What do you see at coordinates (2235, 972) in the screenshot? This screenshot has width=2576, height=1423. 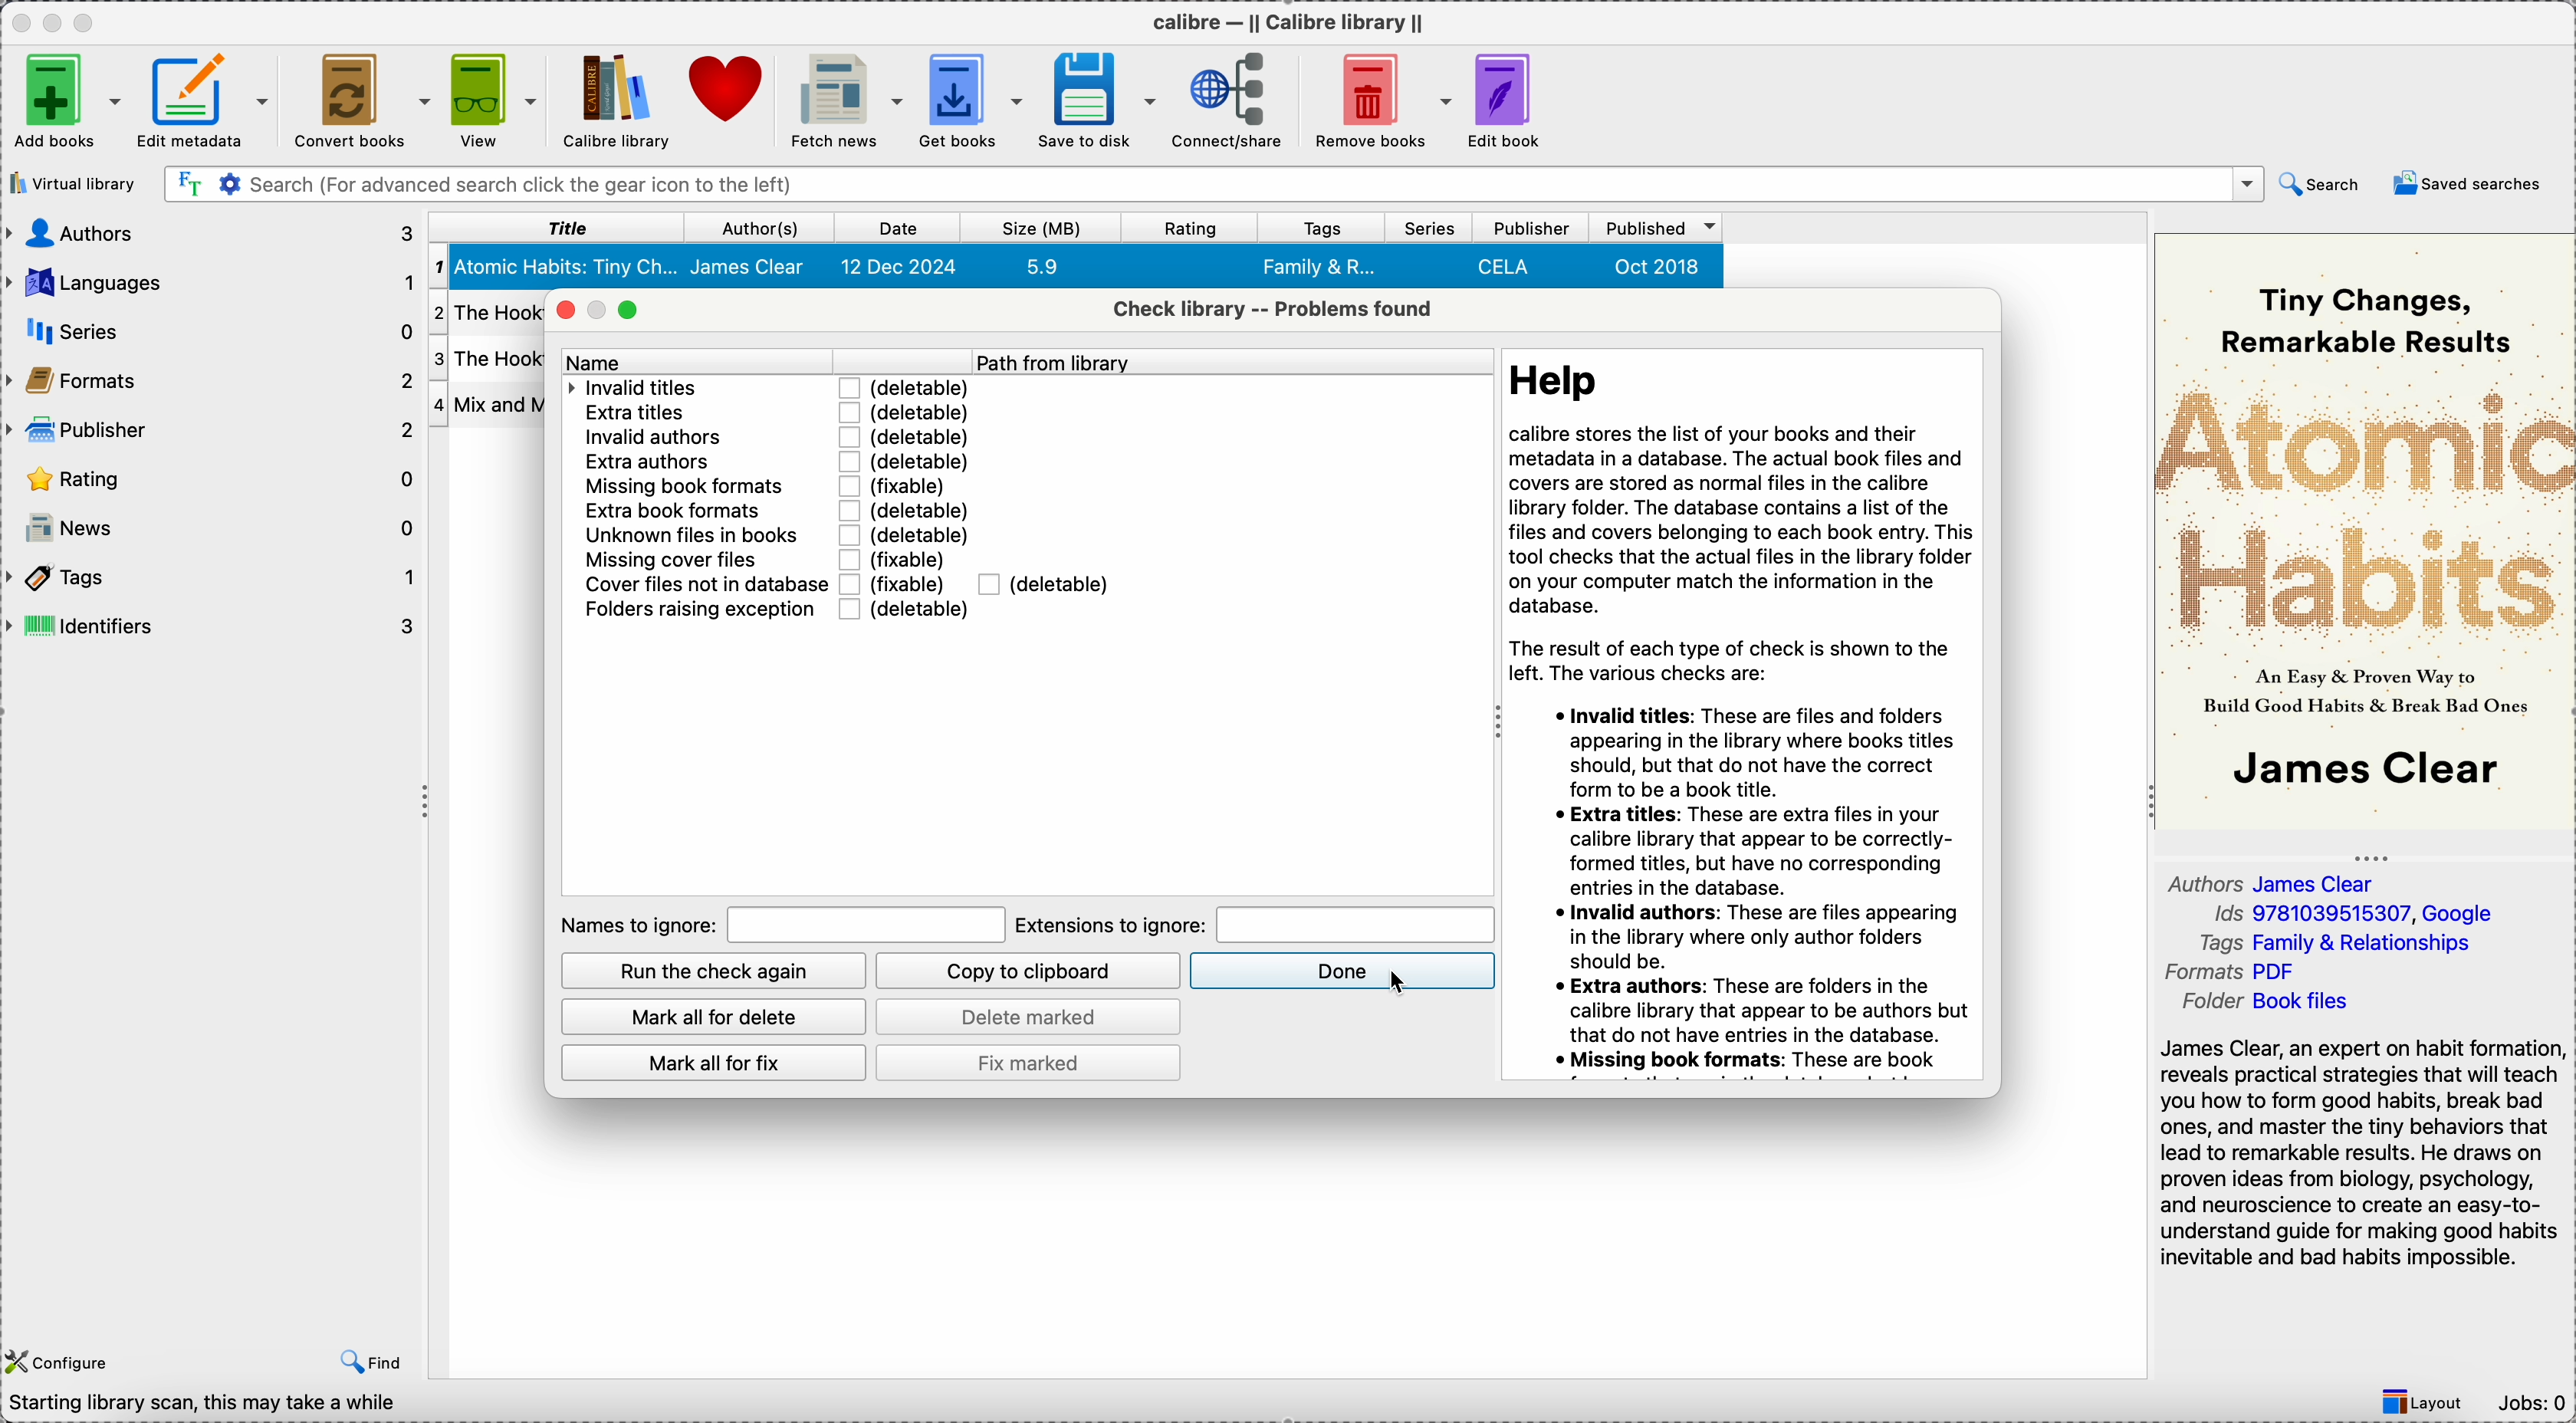 I see `format` at bounding box center [2235, 972].